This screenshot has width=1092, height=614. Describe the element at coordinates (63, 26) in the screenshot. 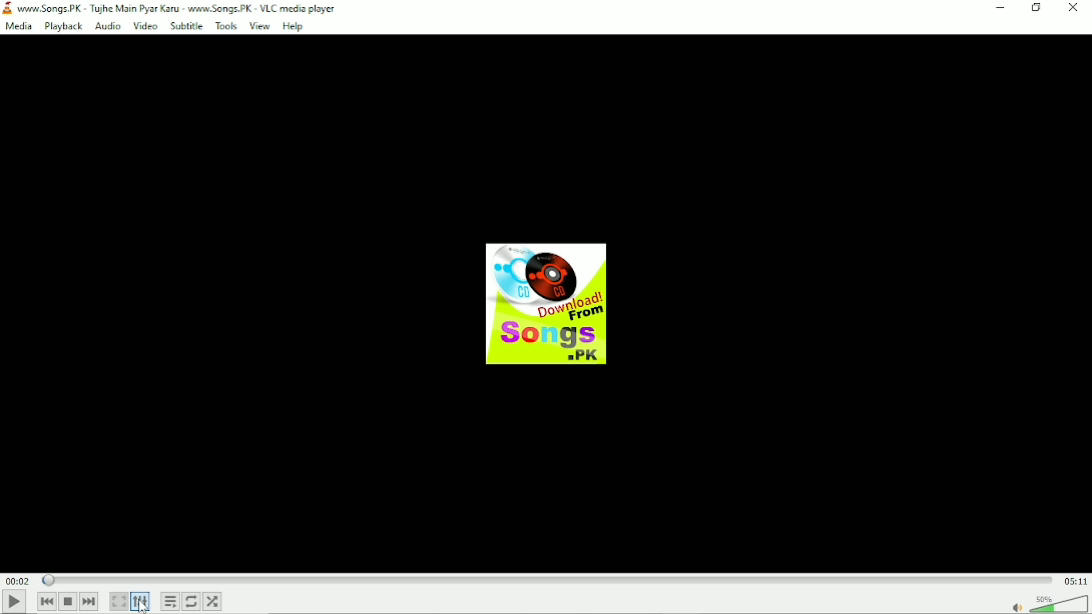

I see `Playback` at that location.